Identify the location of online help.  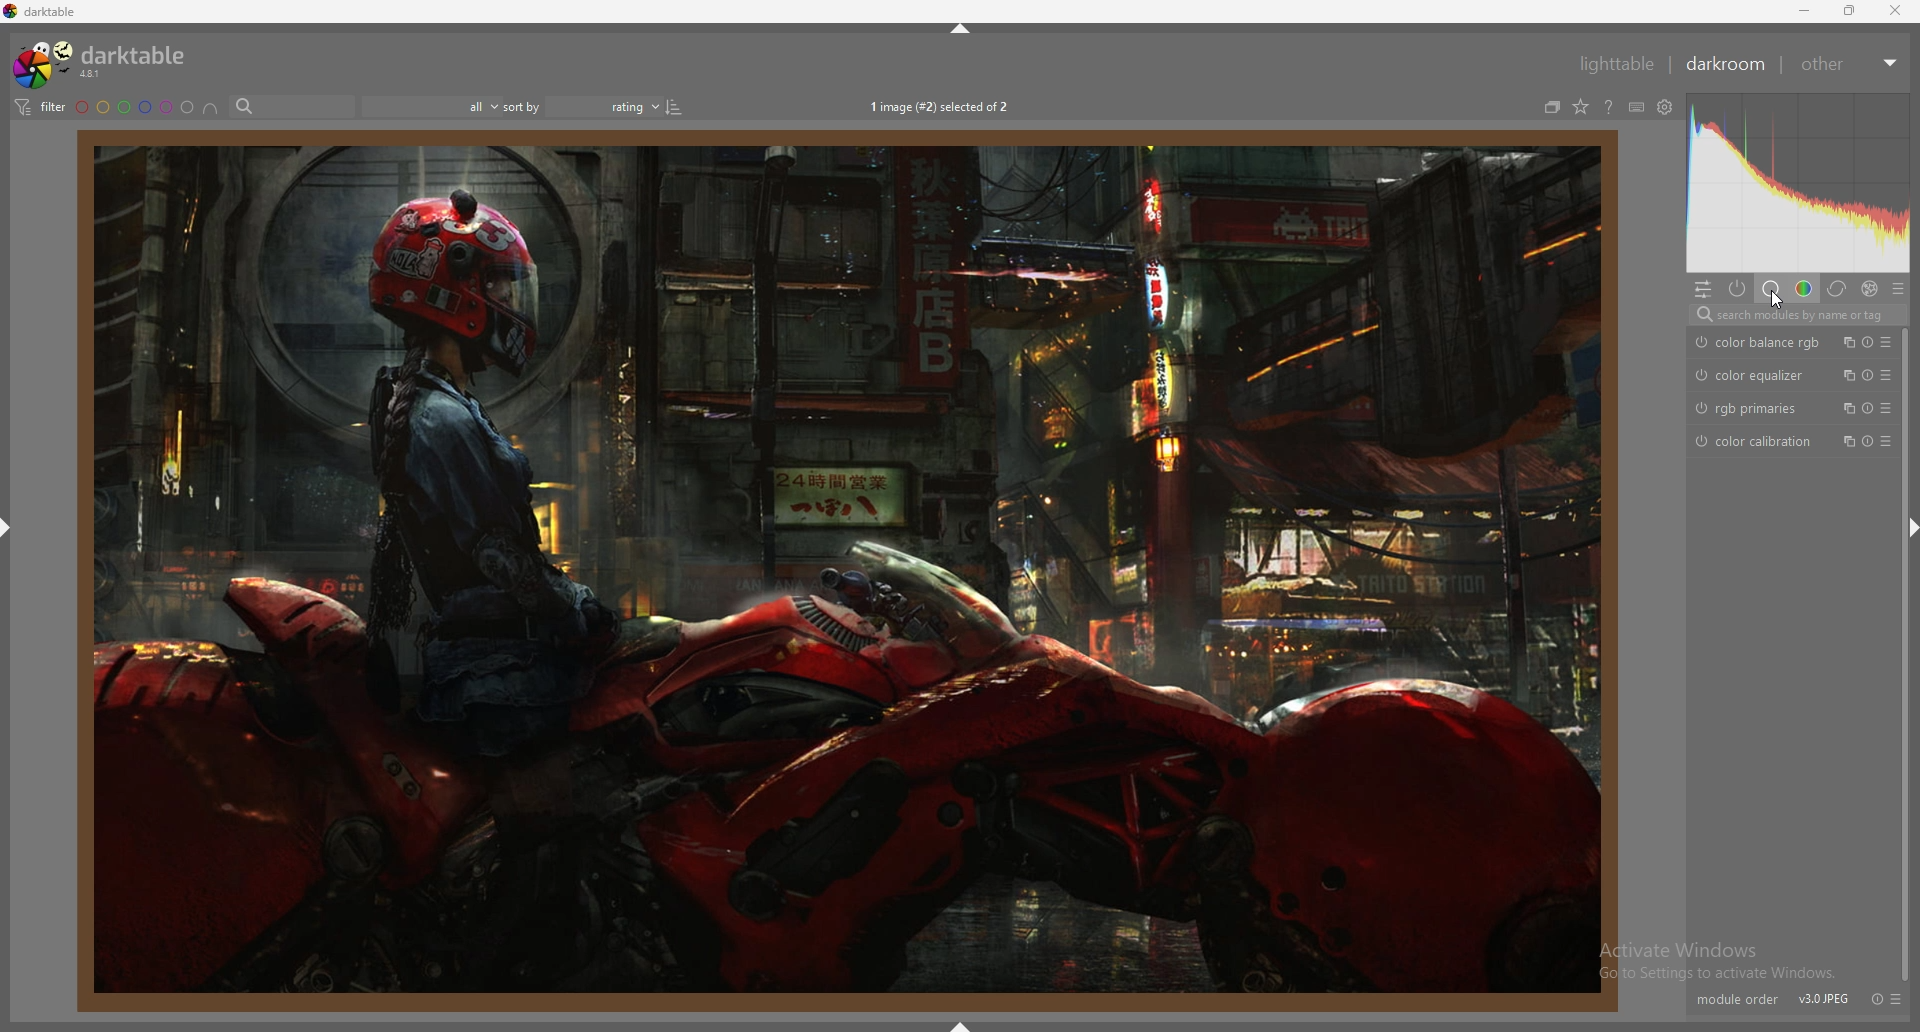
(1609, 107).